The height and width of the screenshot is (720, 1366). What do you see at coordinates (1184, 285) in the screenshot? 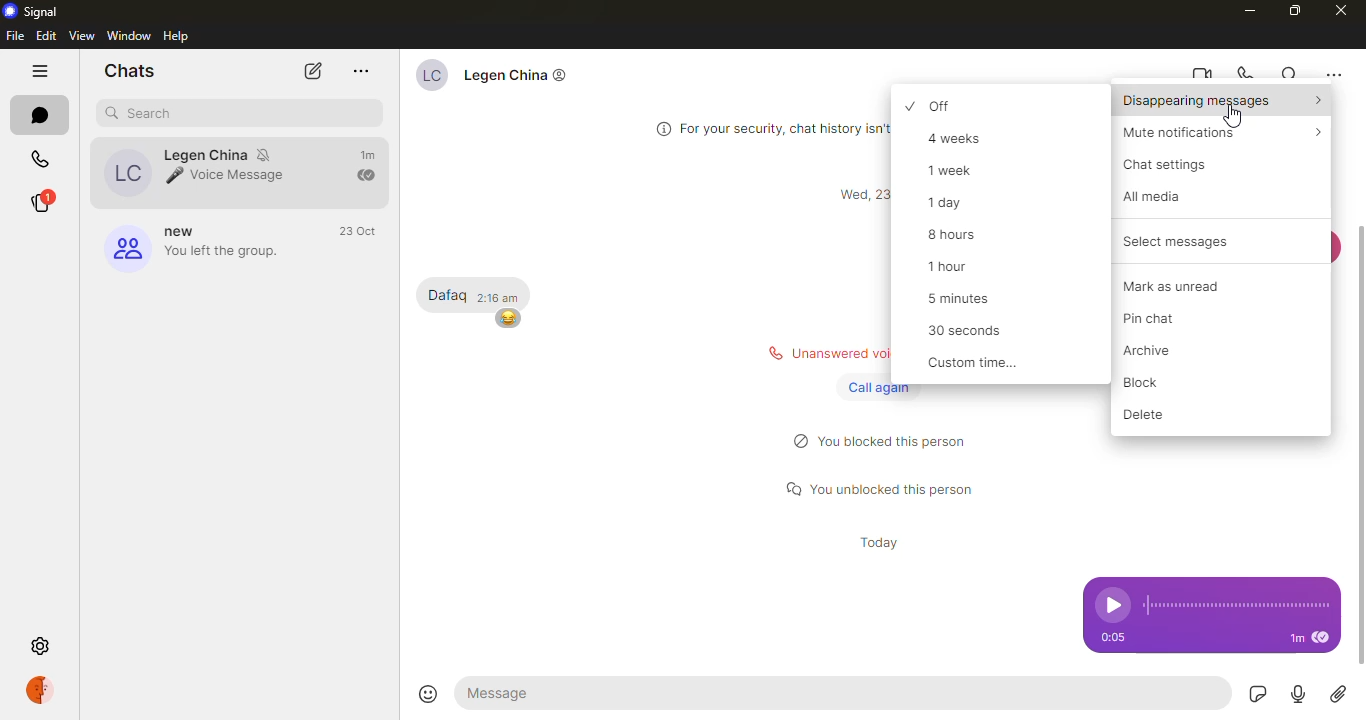
I see `mark as unread` at bounding box center [1184, 285].